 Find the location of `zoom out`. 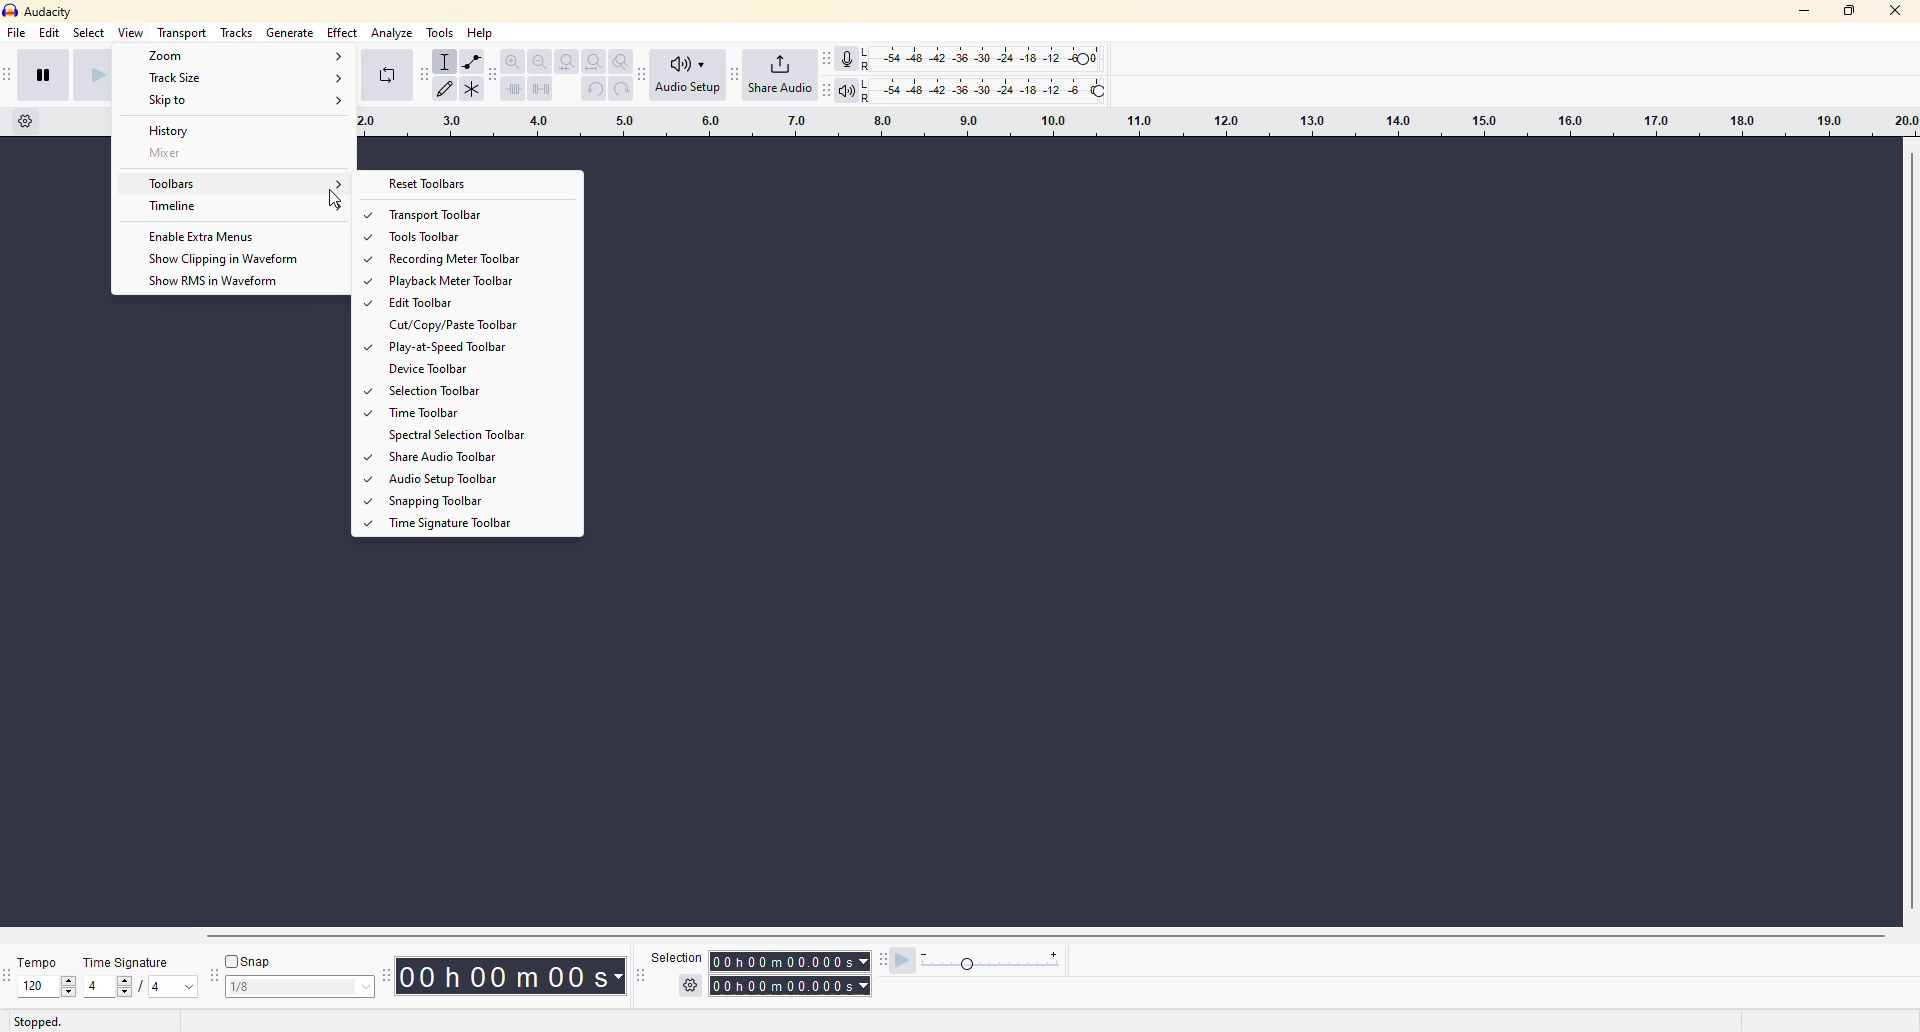

zoom out is located at coordinates (538, 61).